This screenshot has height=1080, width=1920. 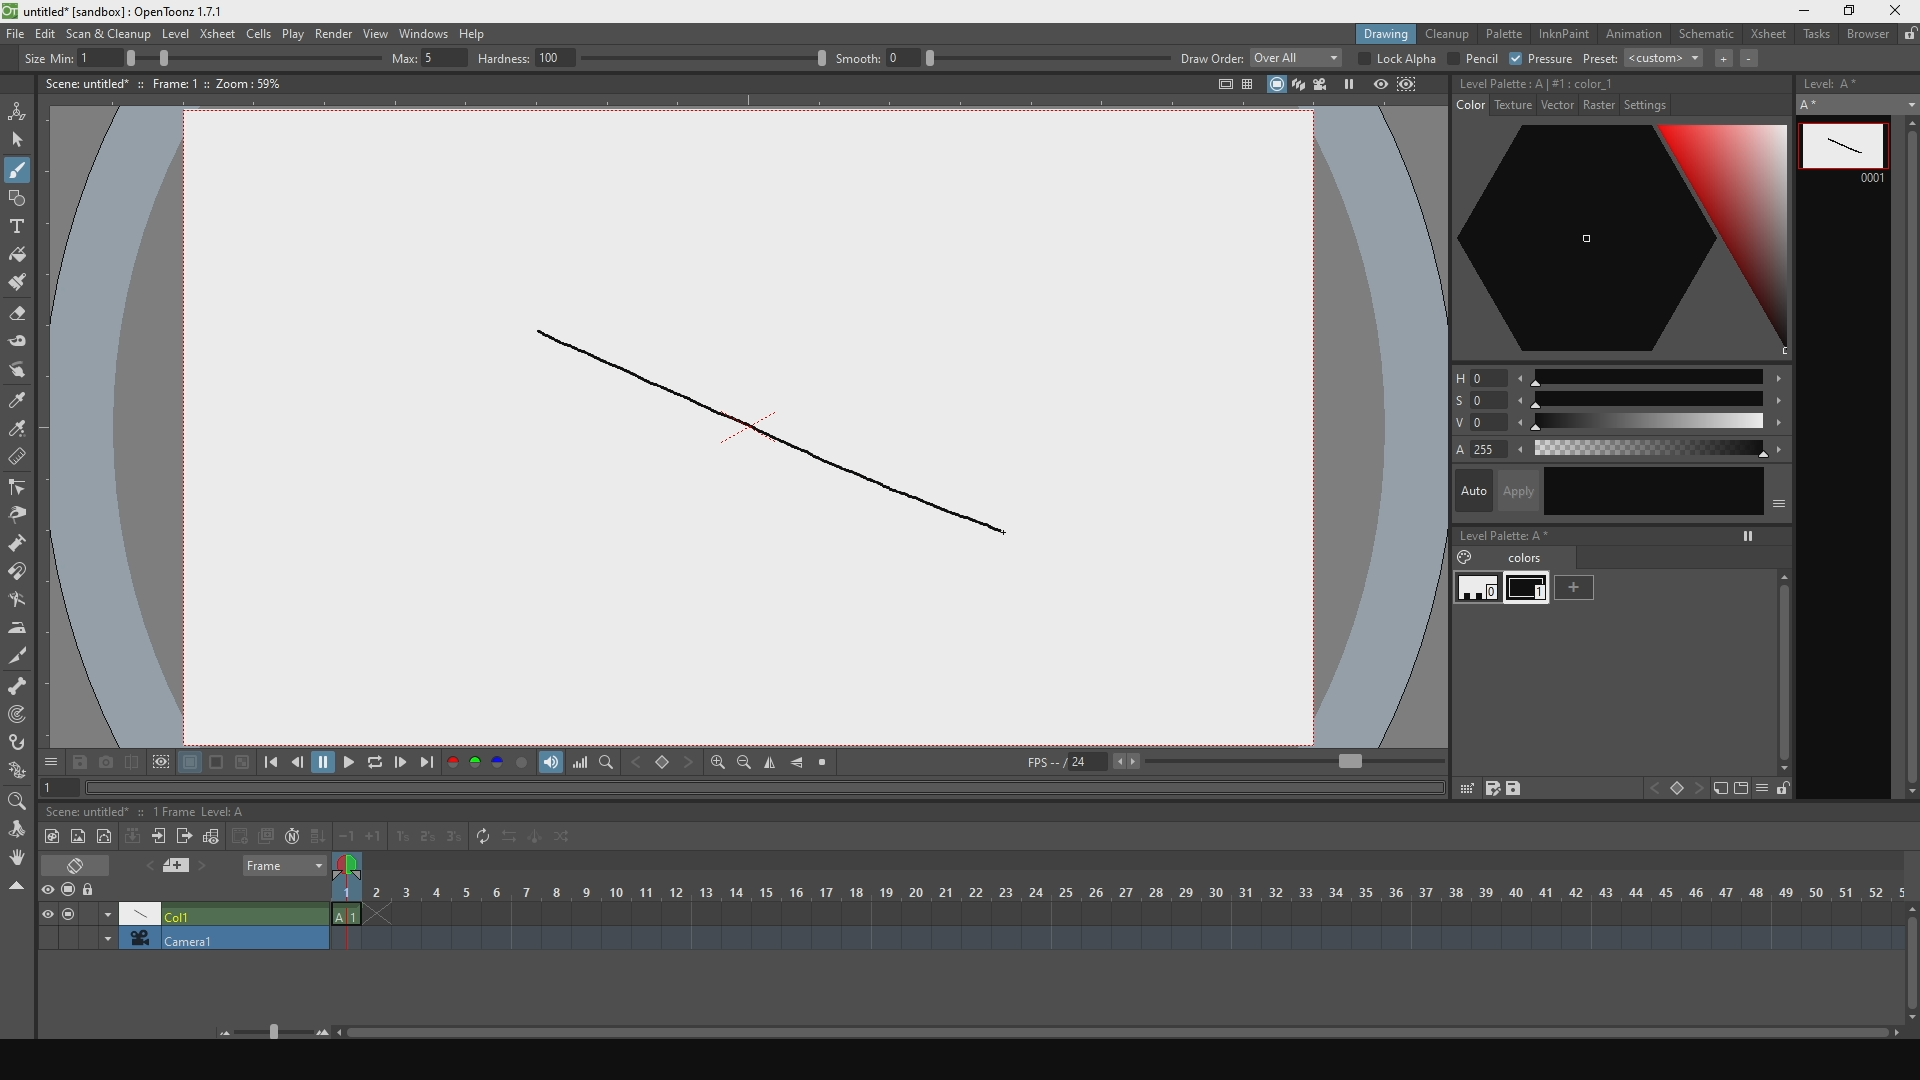 What do you see at coordinates (74, 912) in the screenshot?
I see `stop` at bounding box center [74, 912].